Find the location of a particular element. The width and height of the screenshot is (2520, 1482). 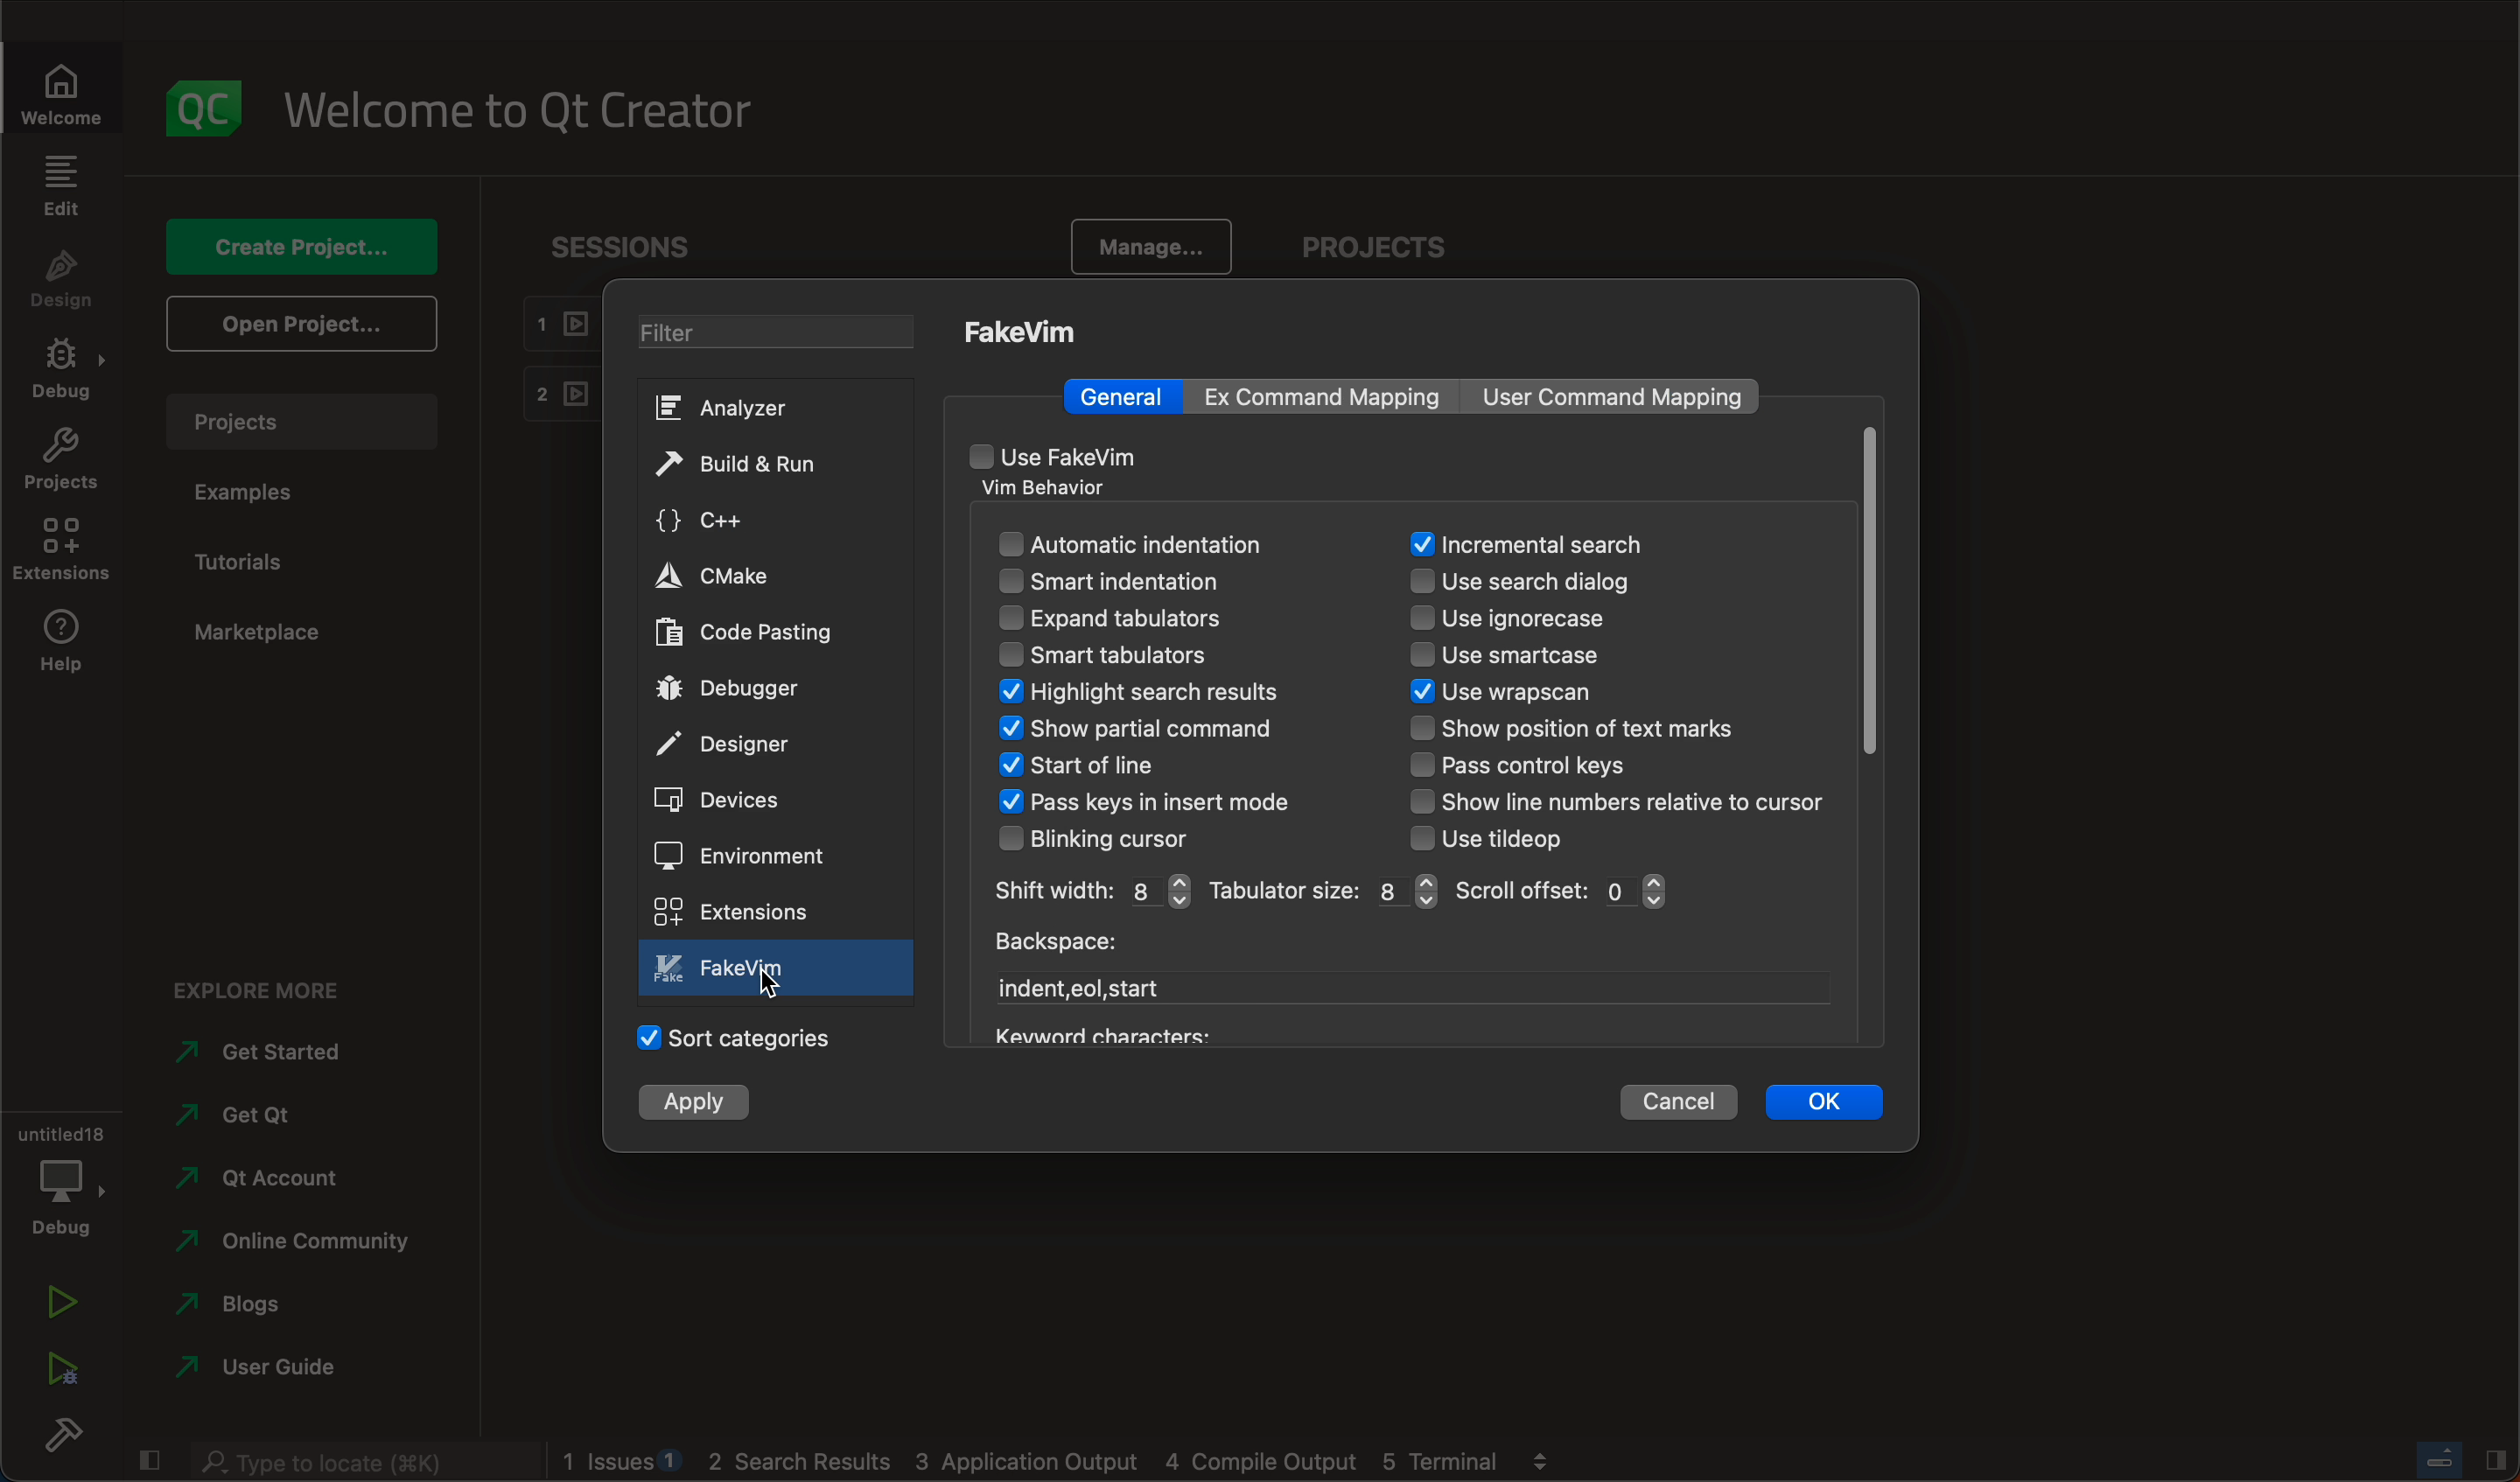

categories is located at coordinates (739, 1036).